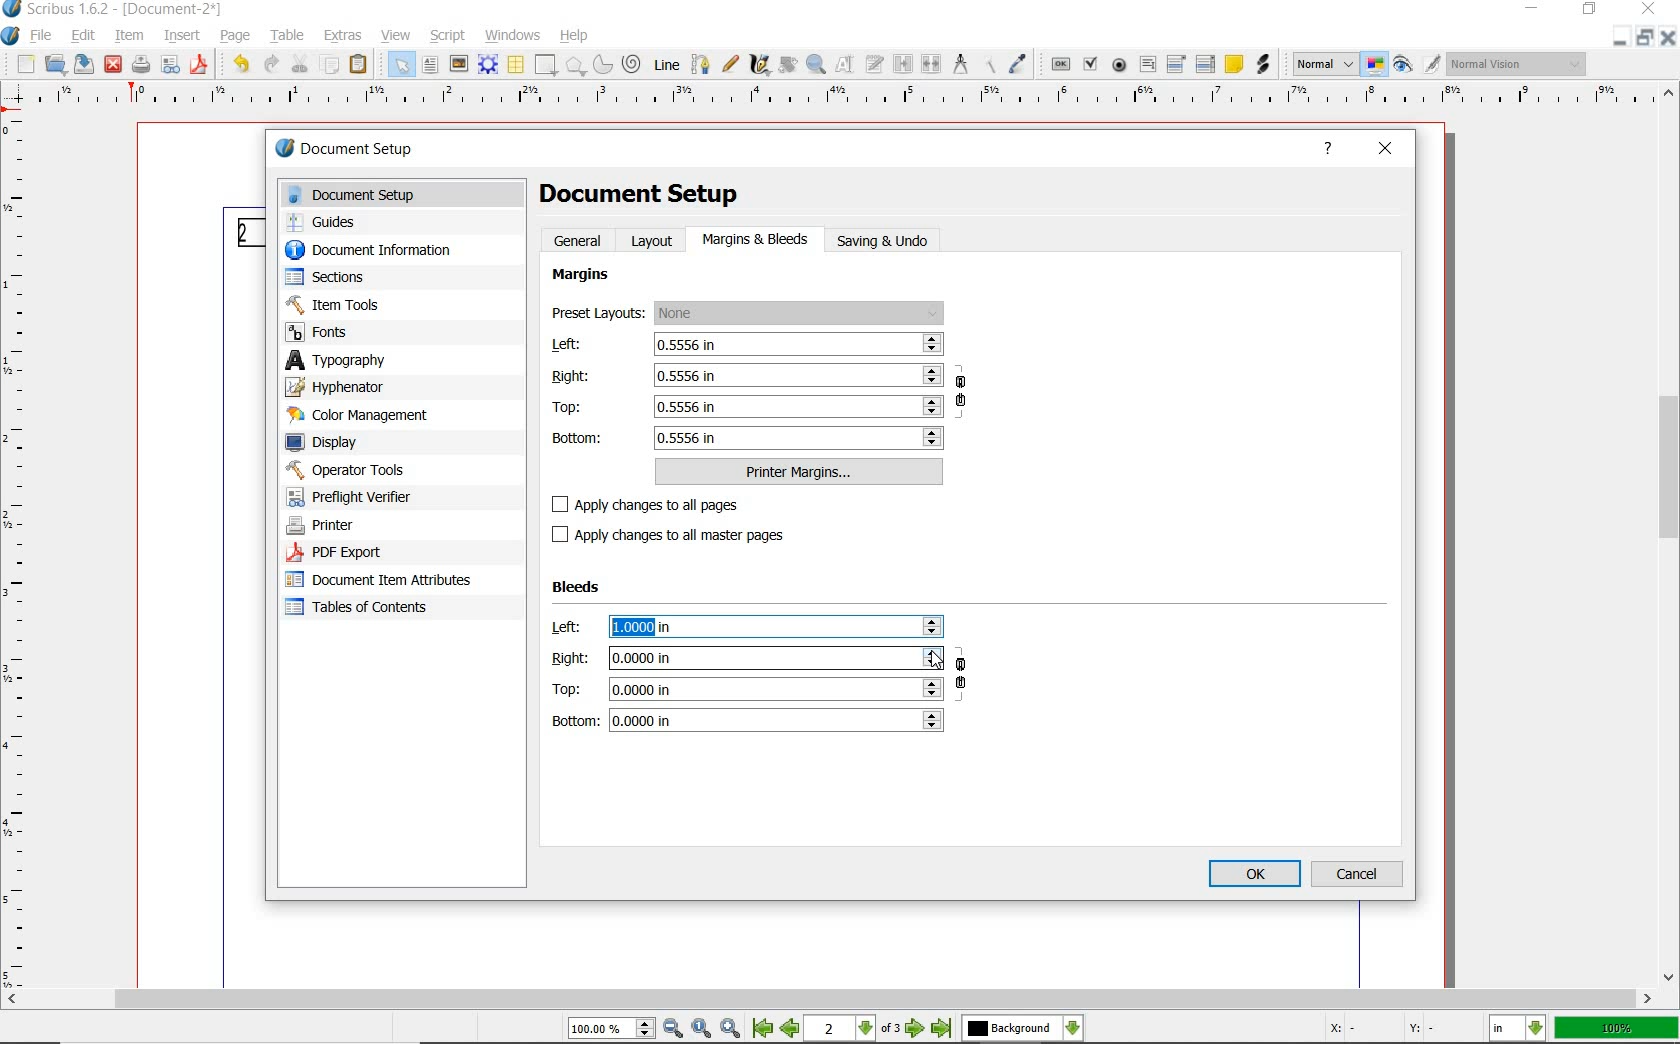  I want to click on undo, so click(238, 64).